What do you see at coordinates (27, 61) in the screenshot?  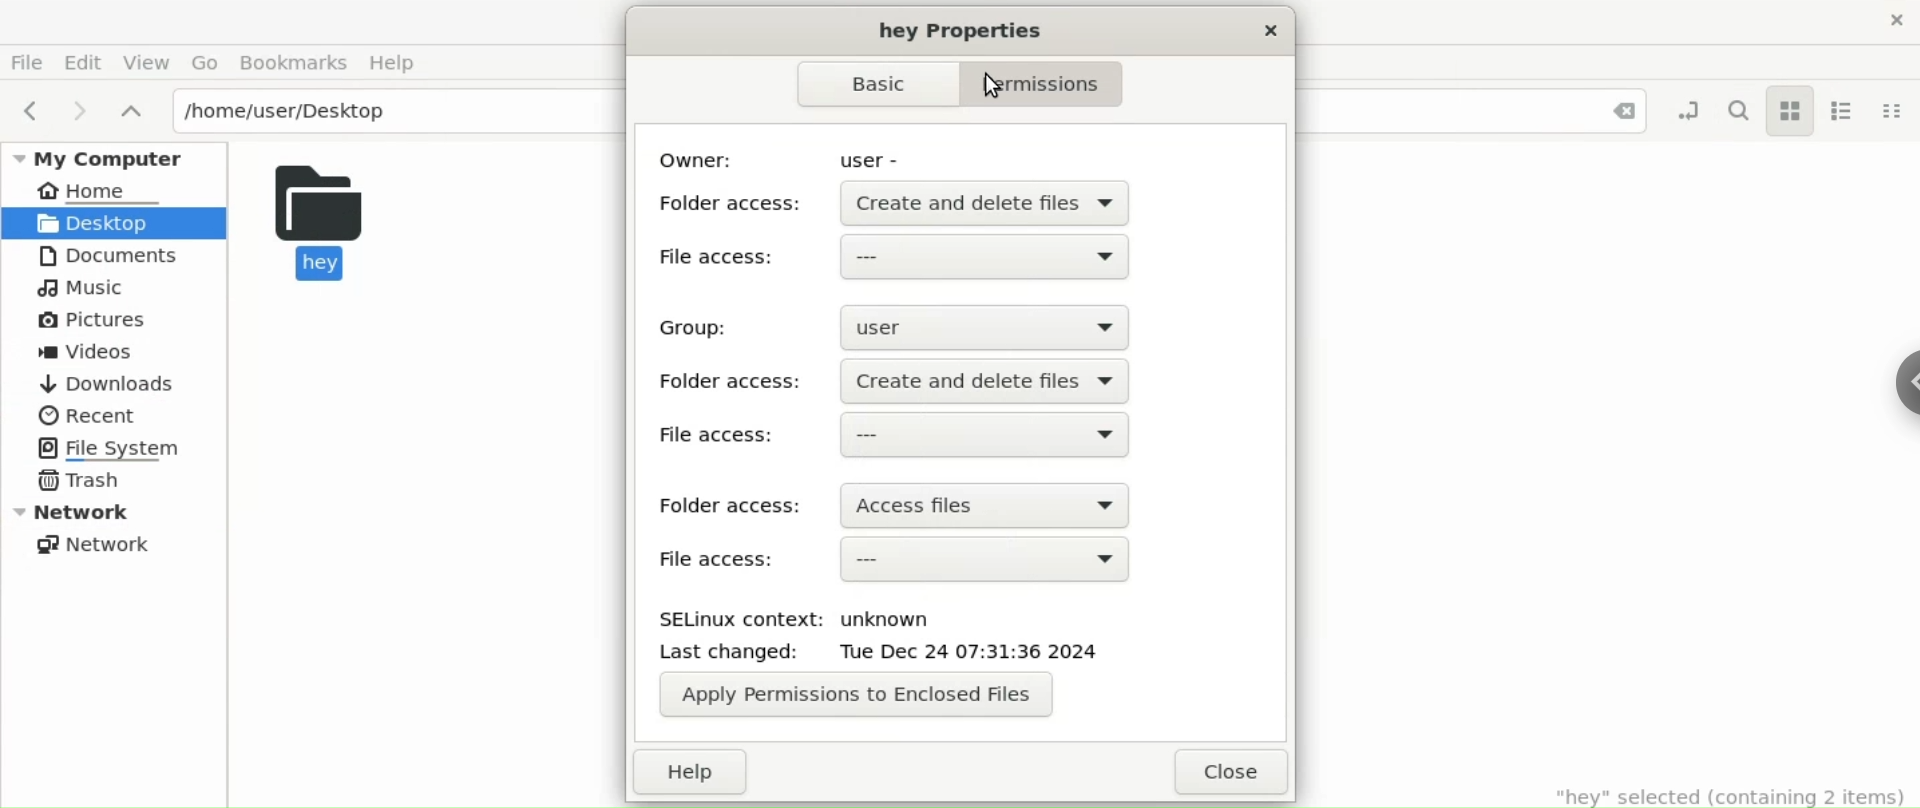 I see `File` at bounding box center [27, 61].